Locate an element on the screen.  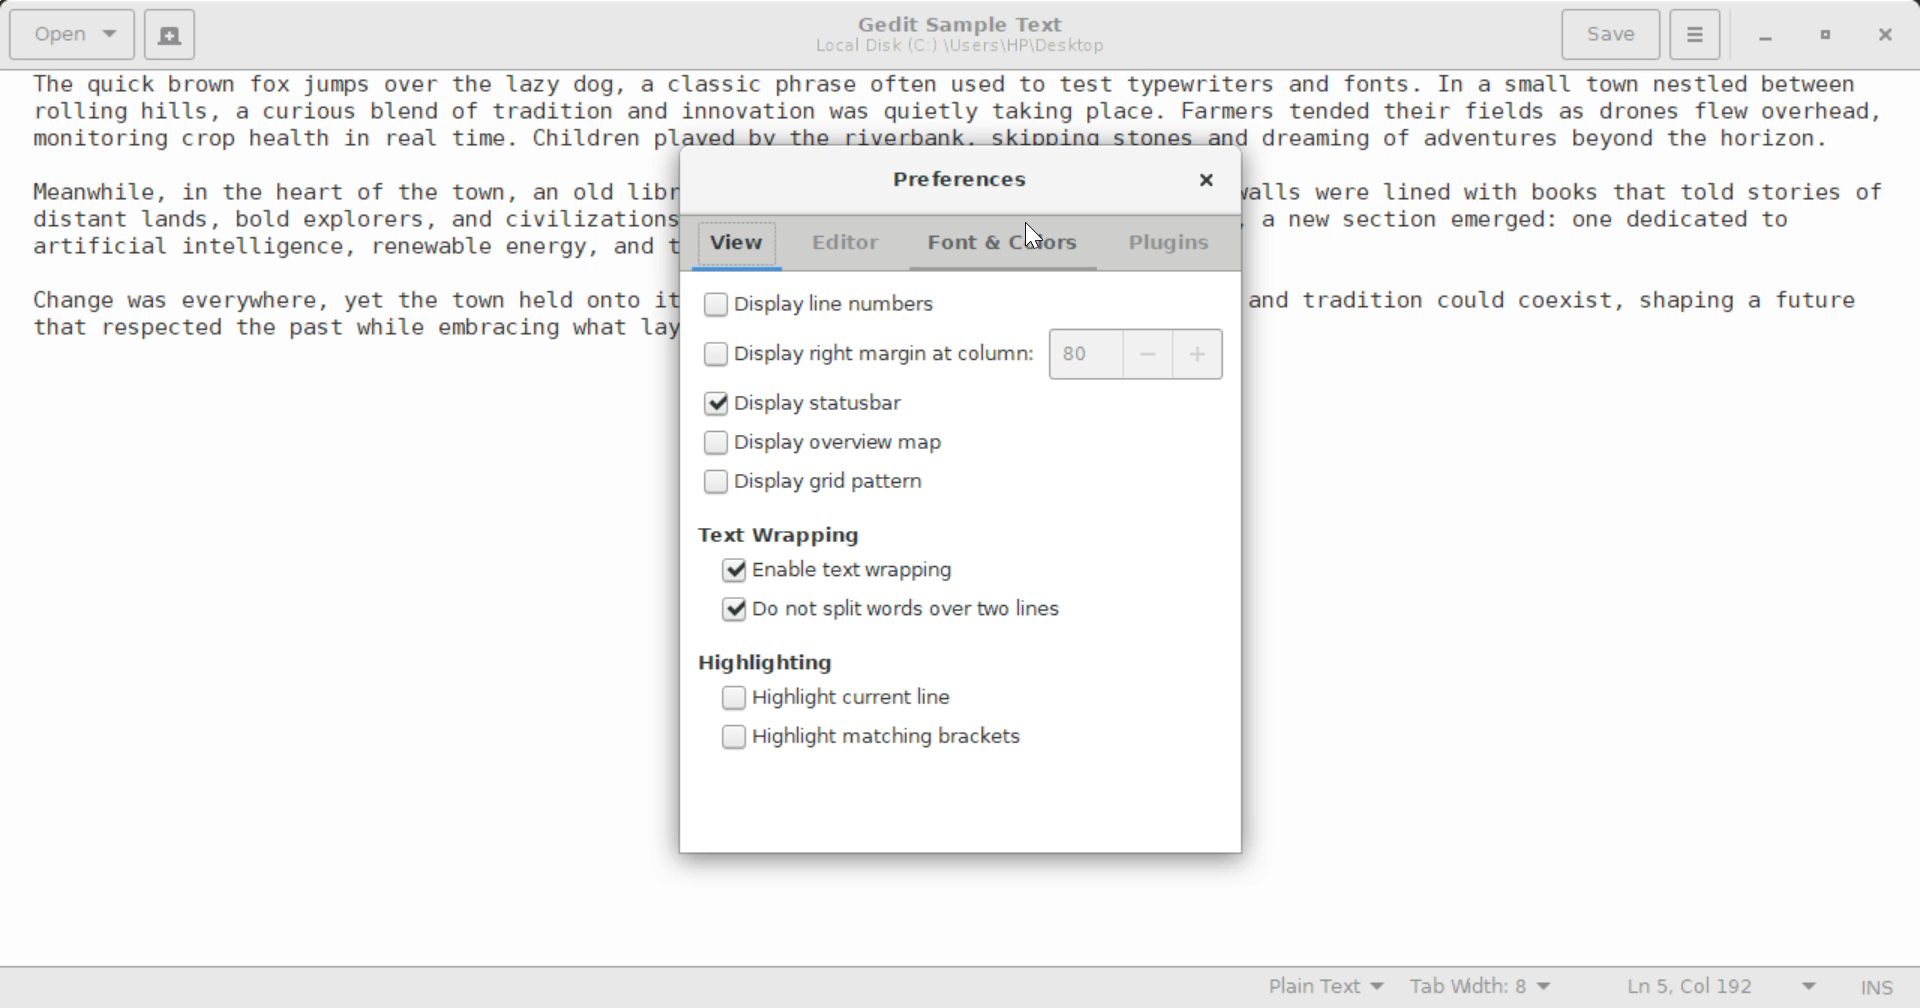
Close Window is located at coordinates (1883, 35).